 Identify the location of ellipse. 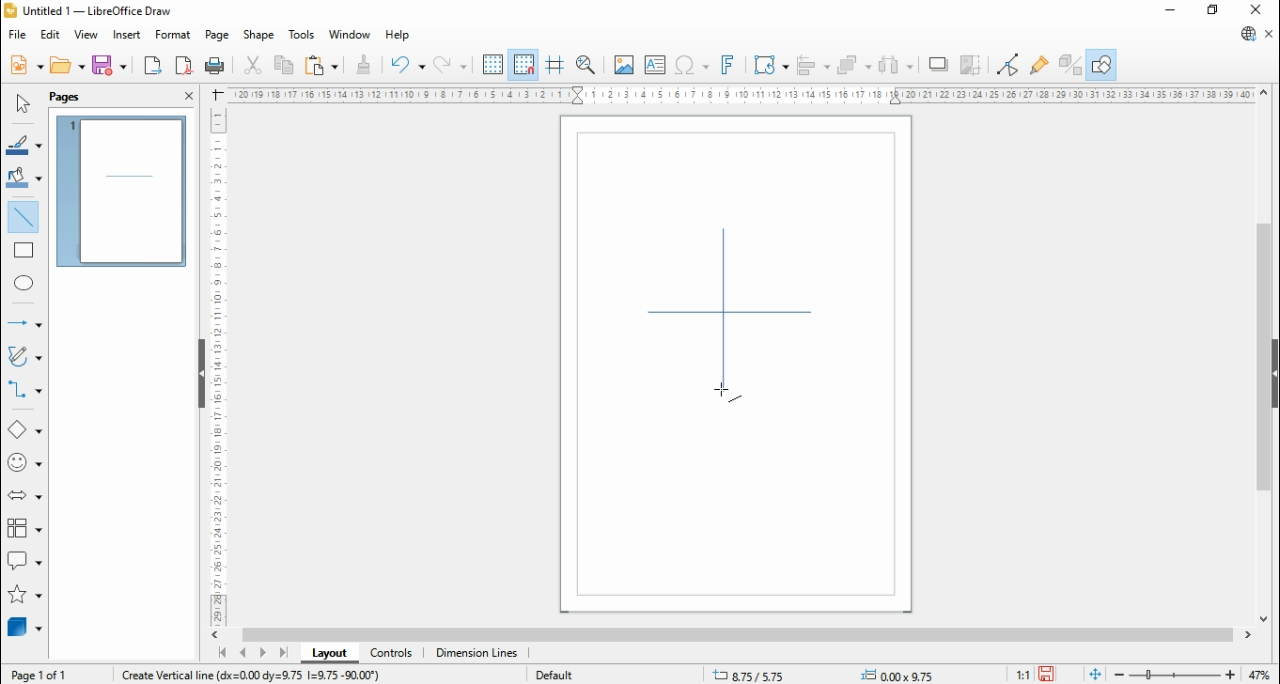
(24, 282).